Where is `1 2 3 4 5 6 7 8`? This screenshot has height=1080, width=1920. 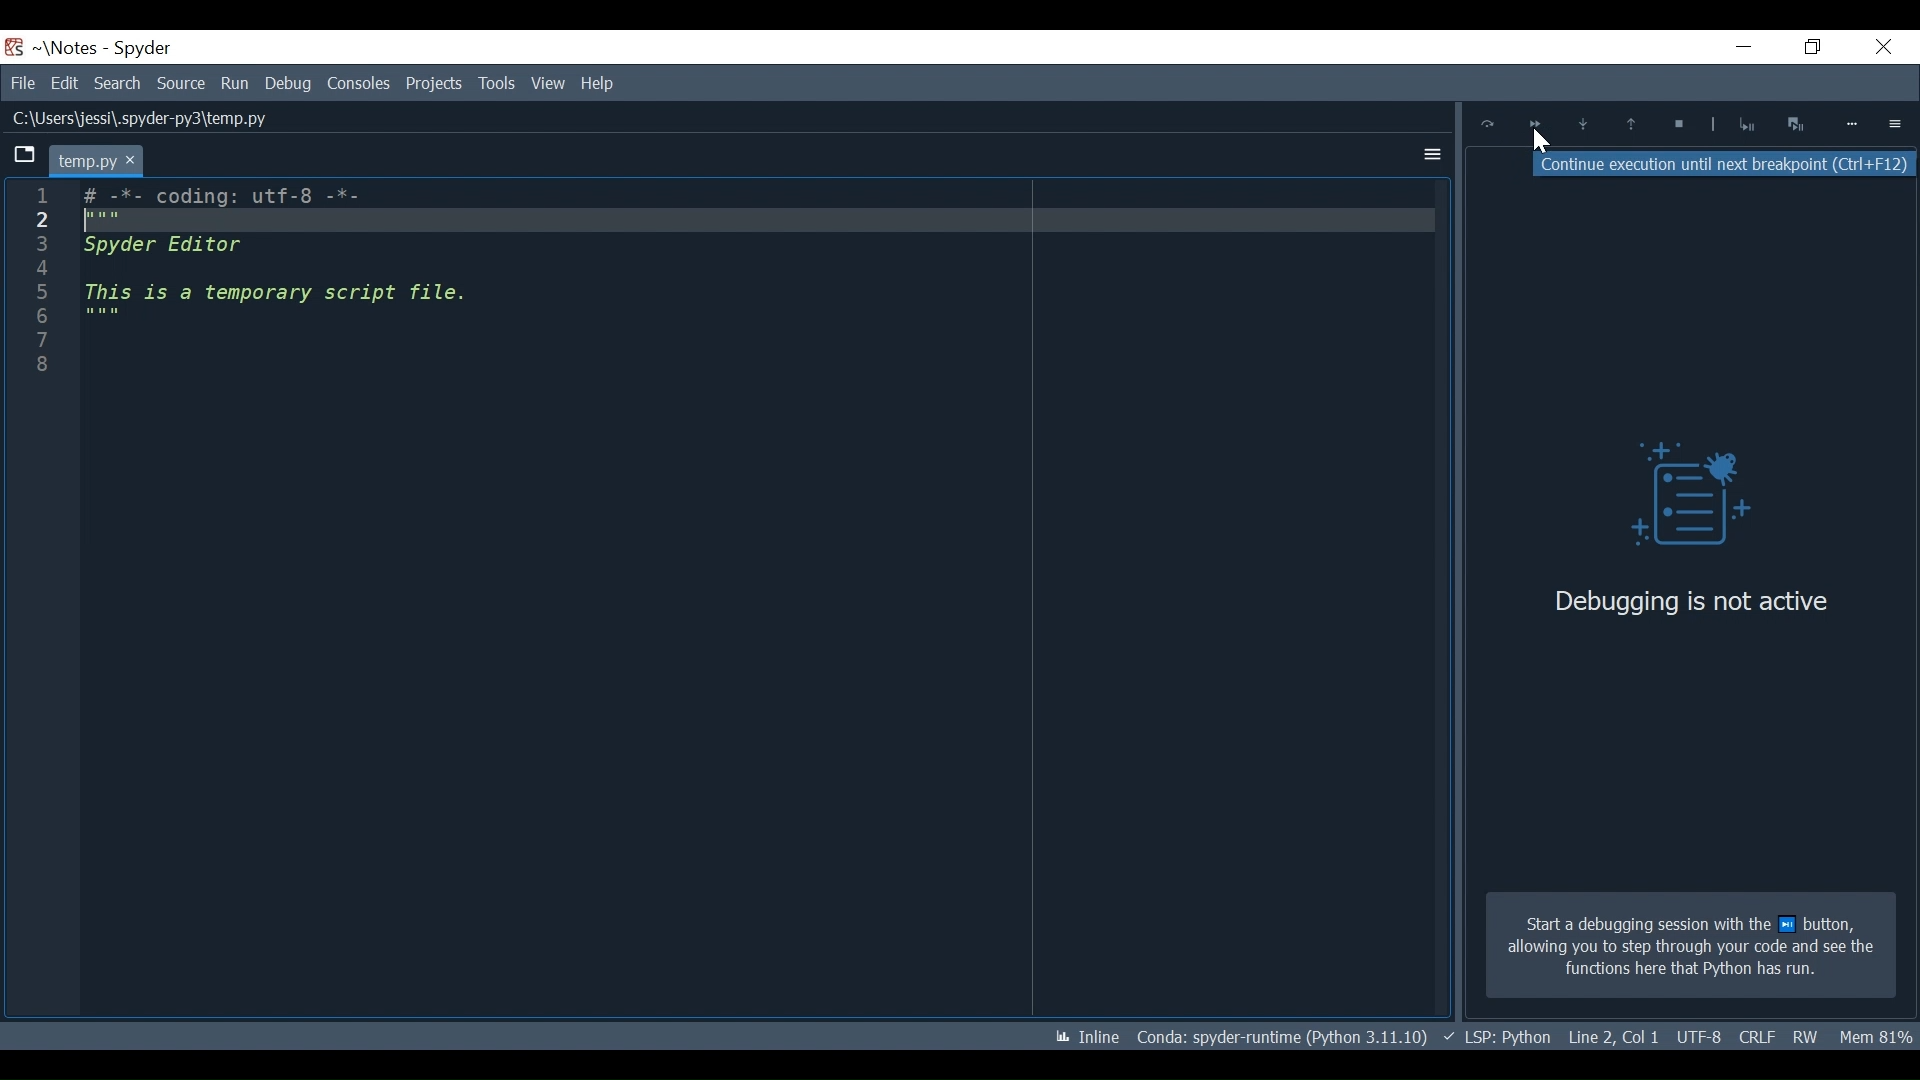 1 2 3 4 5 6 7 8 is located at coordinates (39, 288).